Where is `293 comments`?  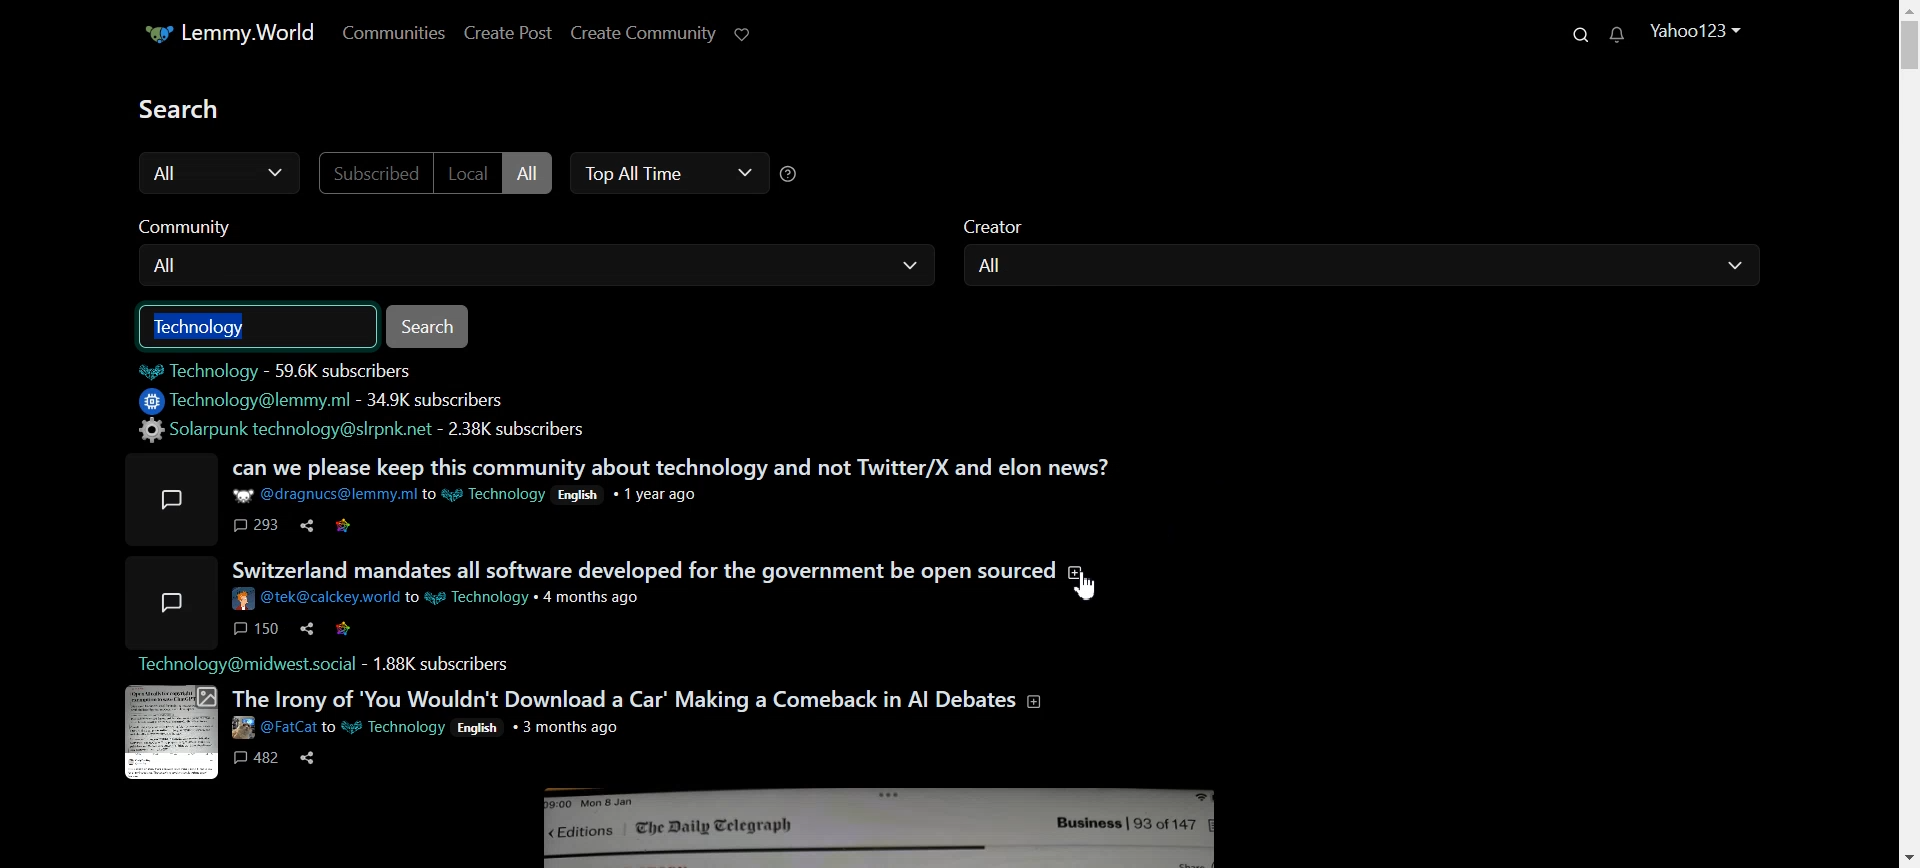
293 comments is located at coordinates (253, 525).